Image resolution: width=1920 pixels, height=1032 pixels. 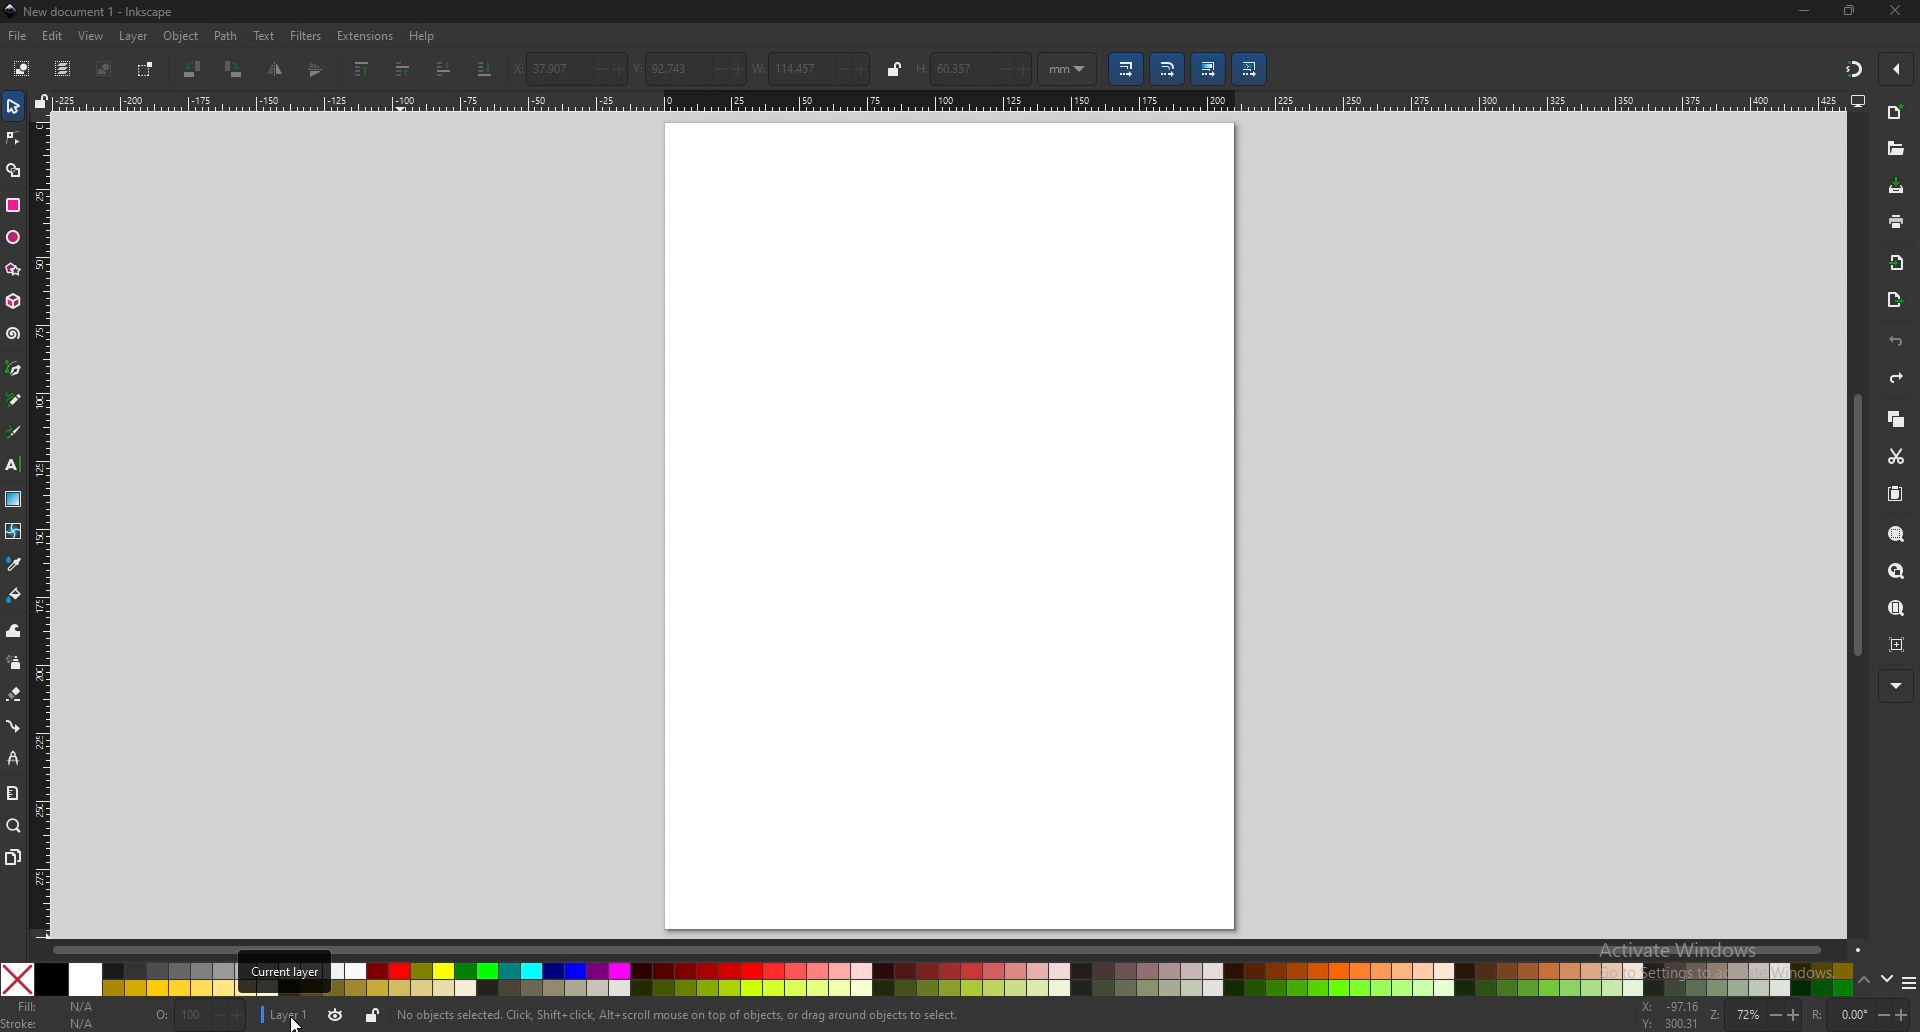 I want to click on calligrapghy, so click(x=13, y=432).